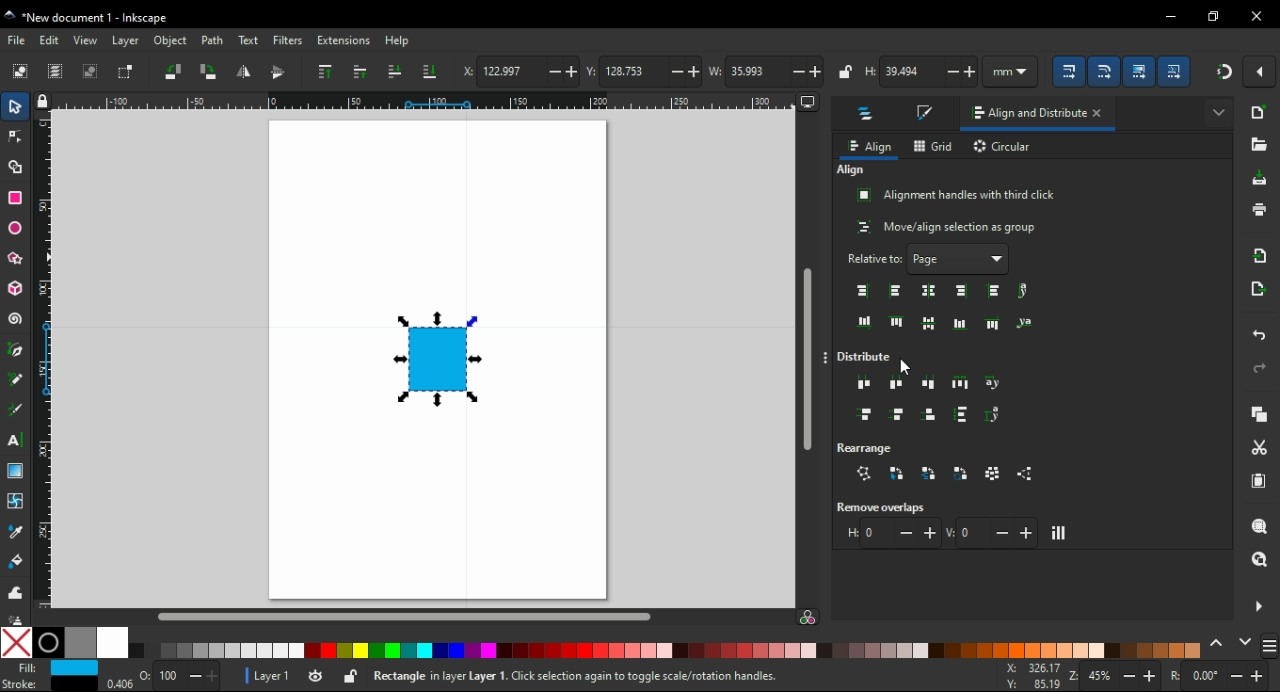 Image resolution: width=1280 pixels, height=692 pixels. I want to click on white, so click(112, 643).